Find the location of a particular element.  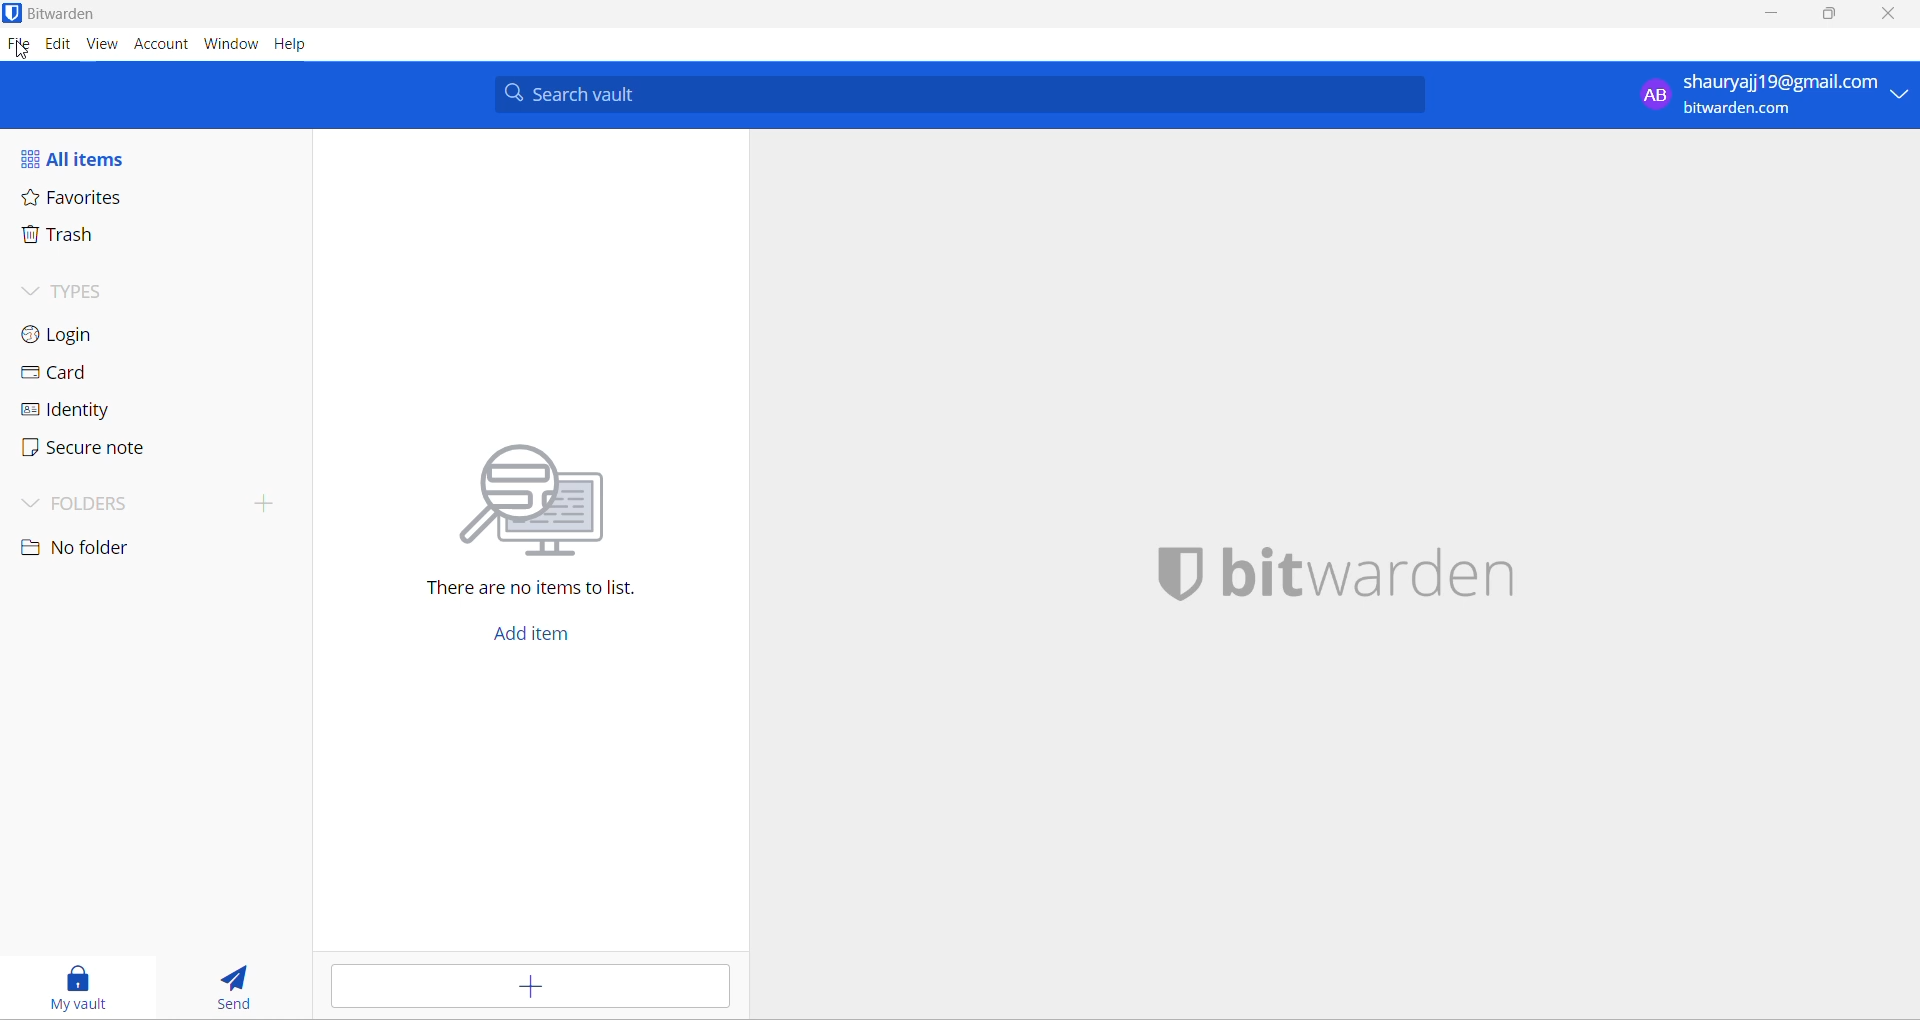

edit is located at coordinates (58, 44).